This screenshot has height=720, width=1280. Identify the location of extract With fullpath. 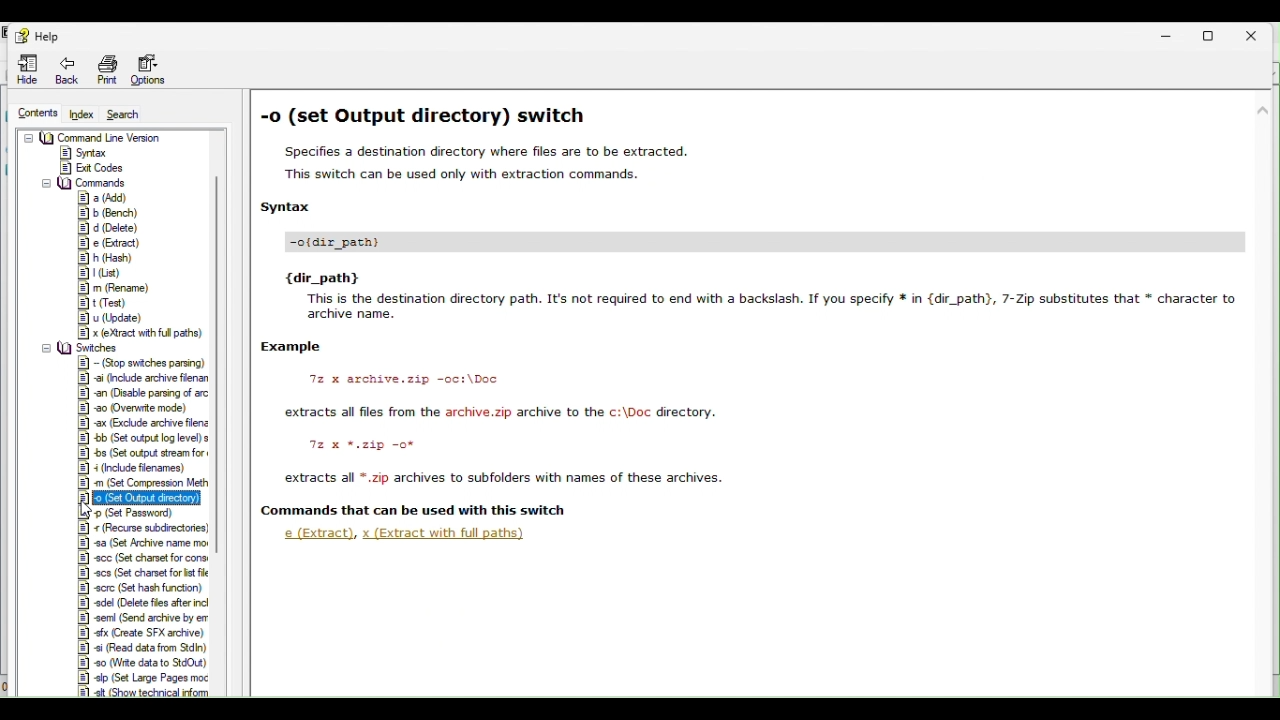
(444, 534).